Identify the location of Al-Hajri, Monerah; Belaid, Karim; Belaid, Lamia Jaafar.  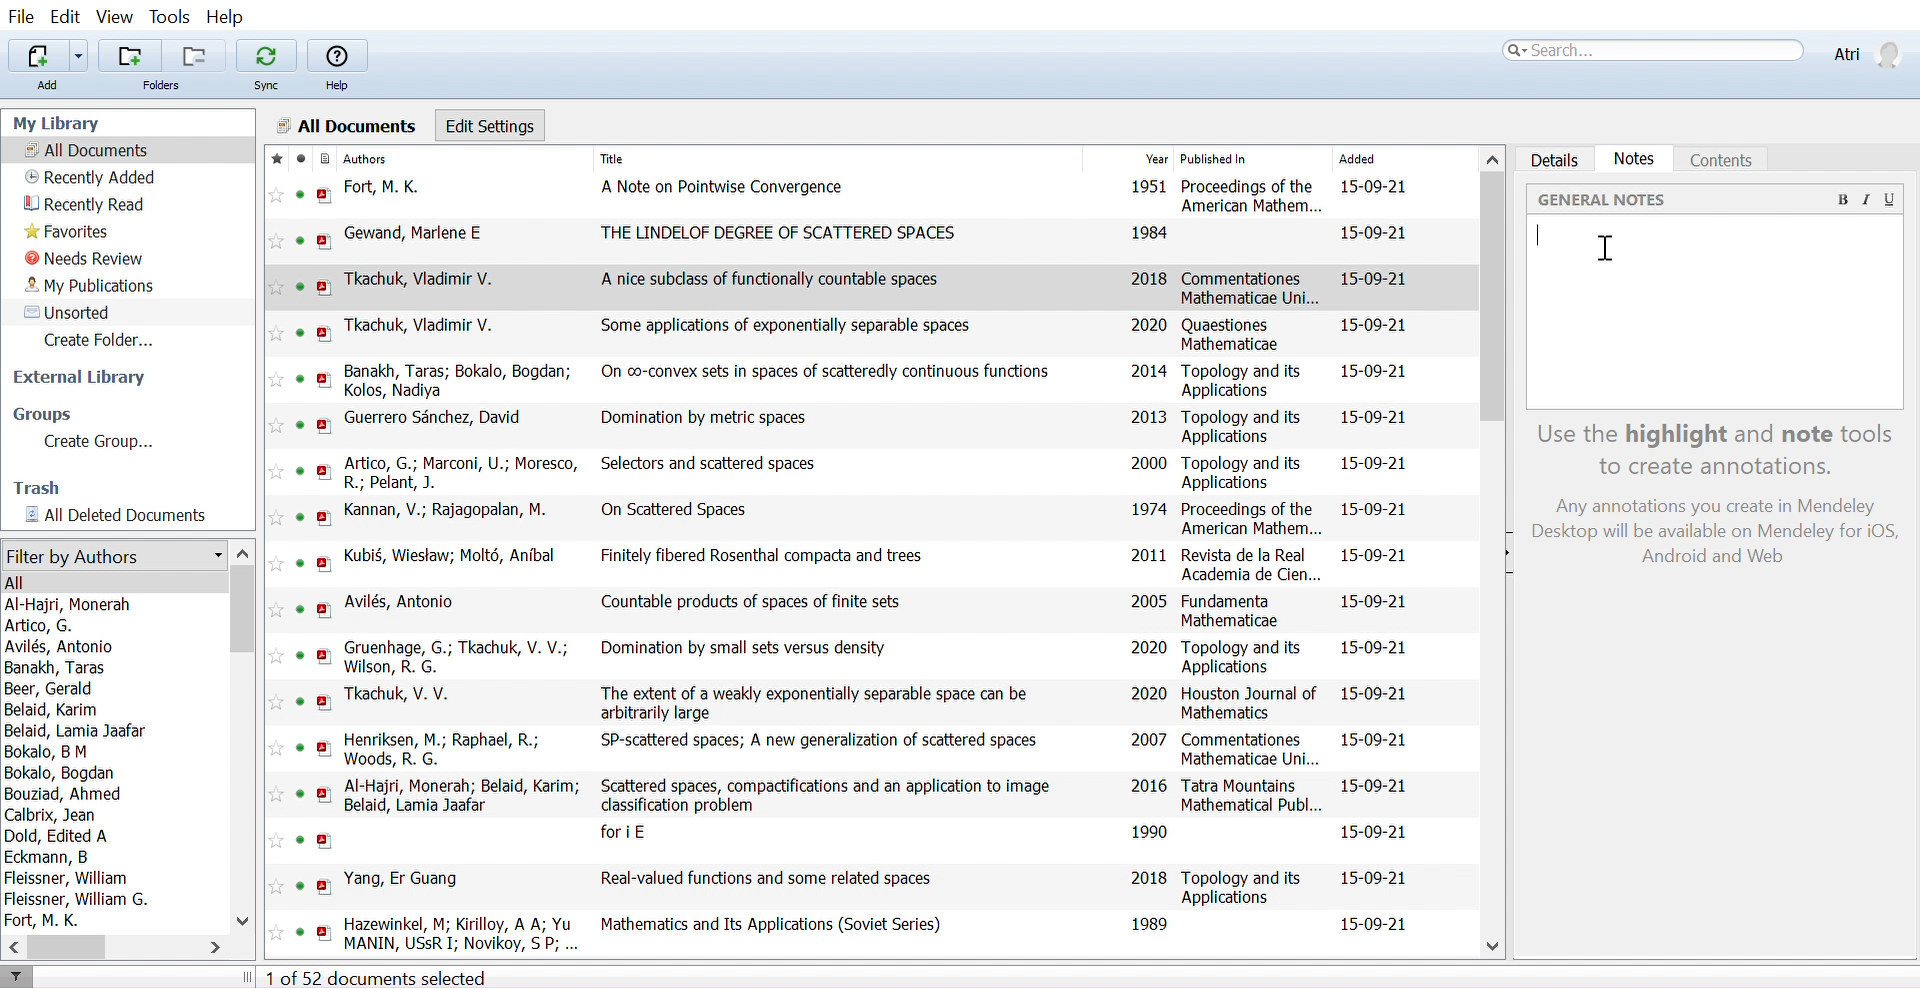
(466, 796).